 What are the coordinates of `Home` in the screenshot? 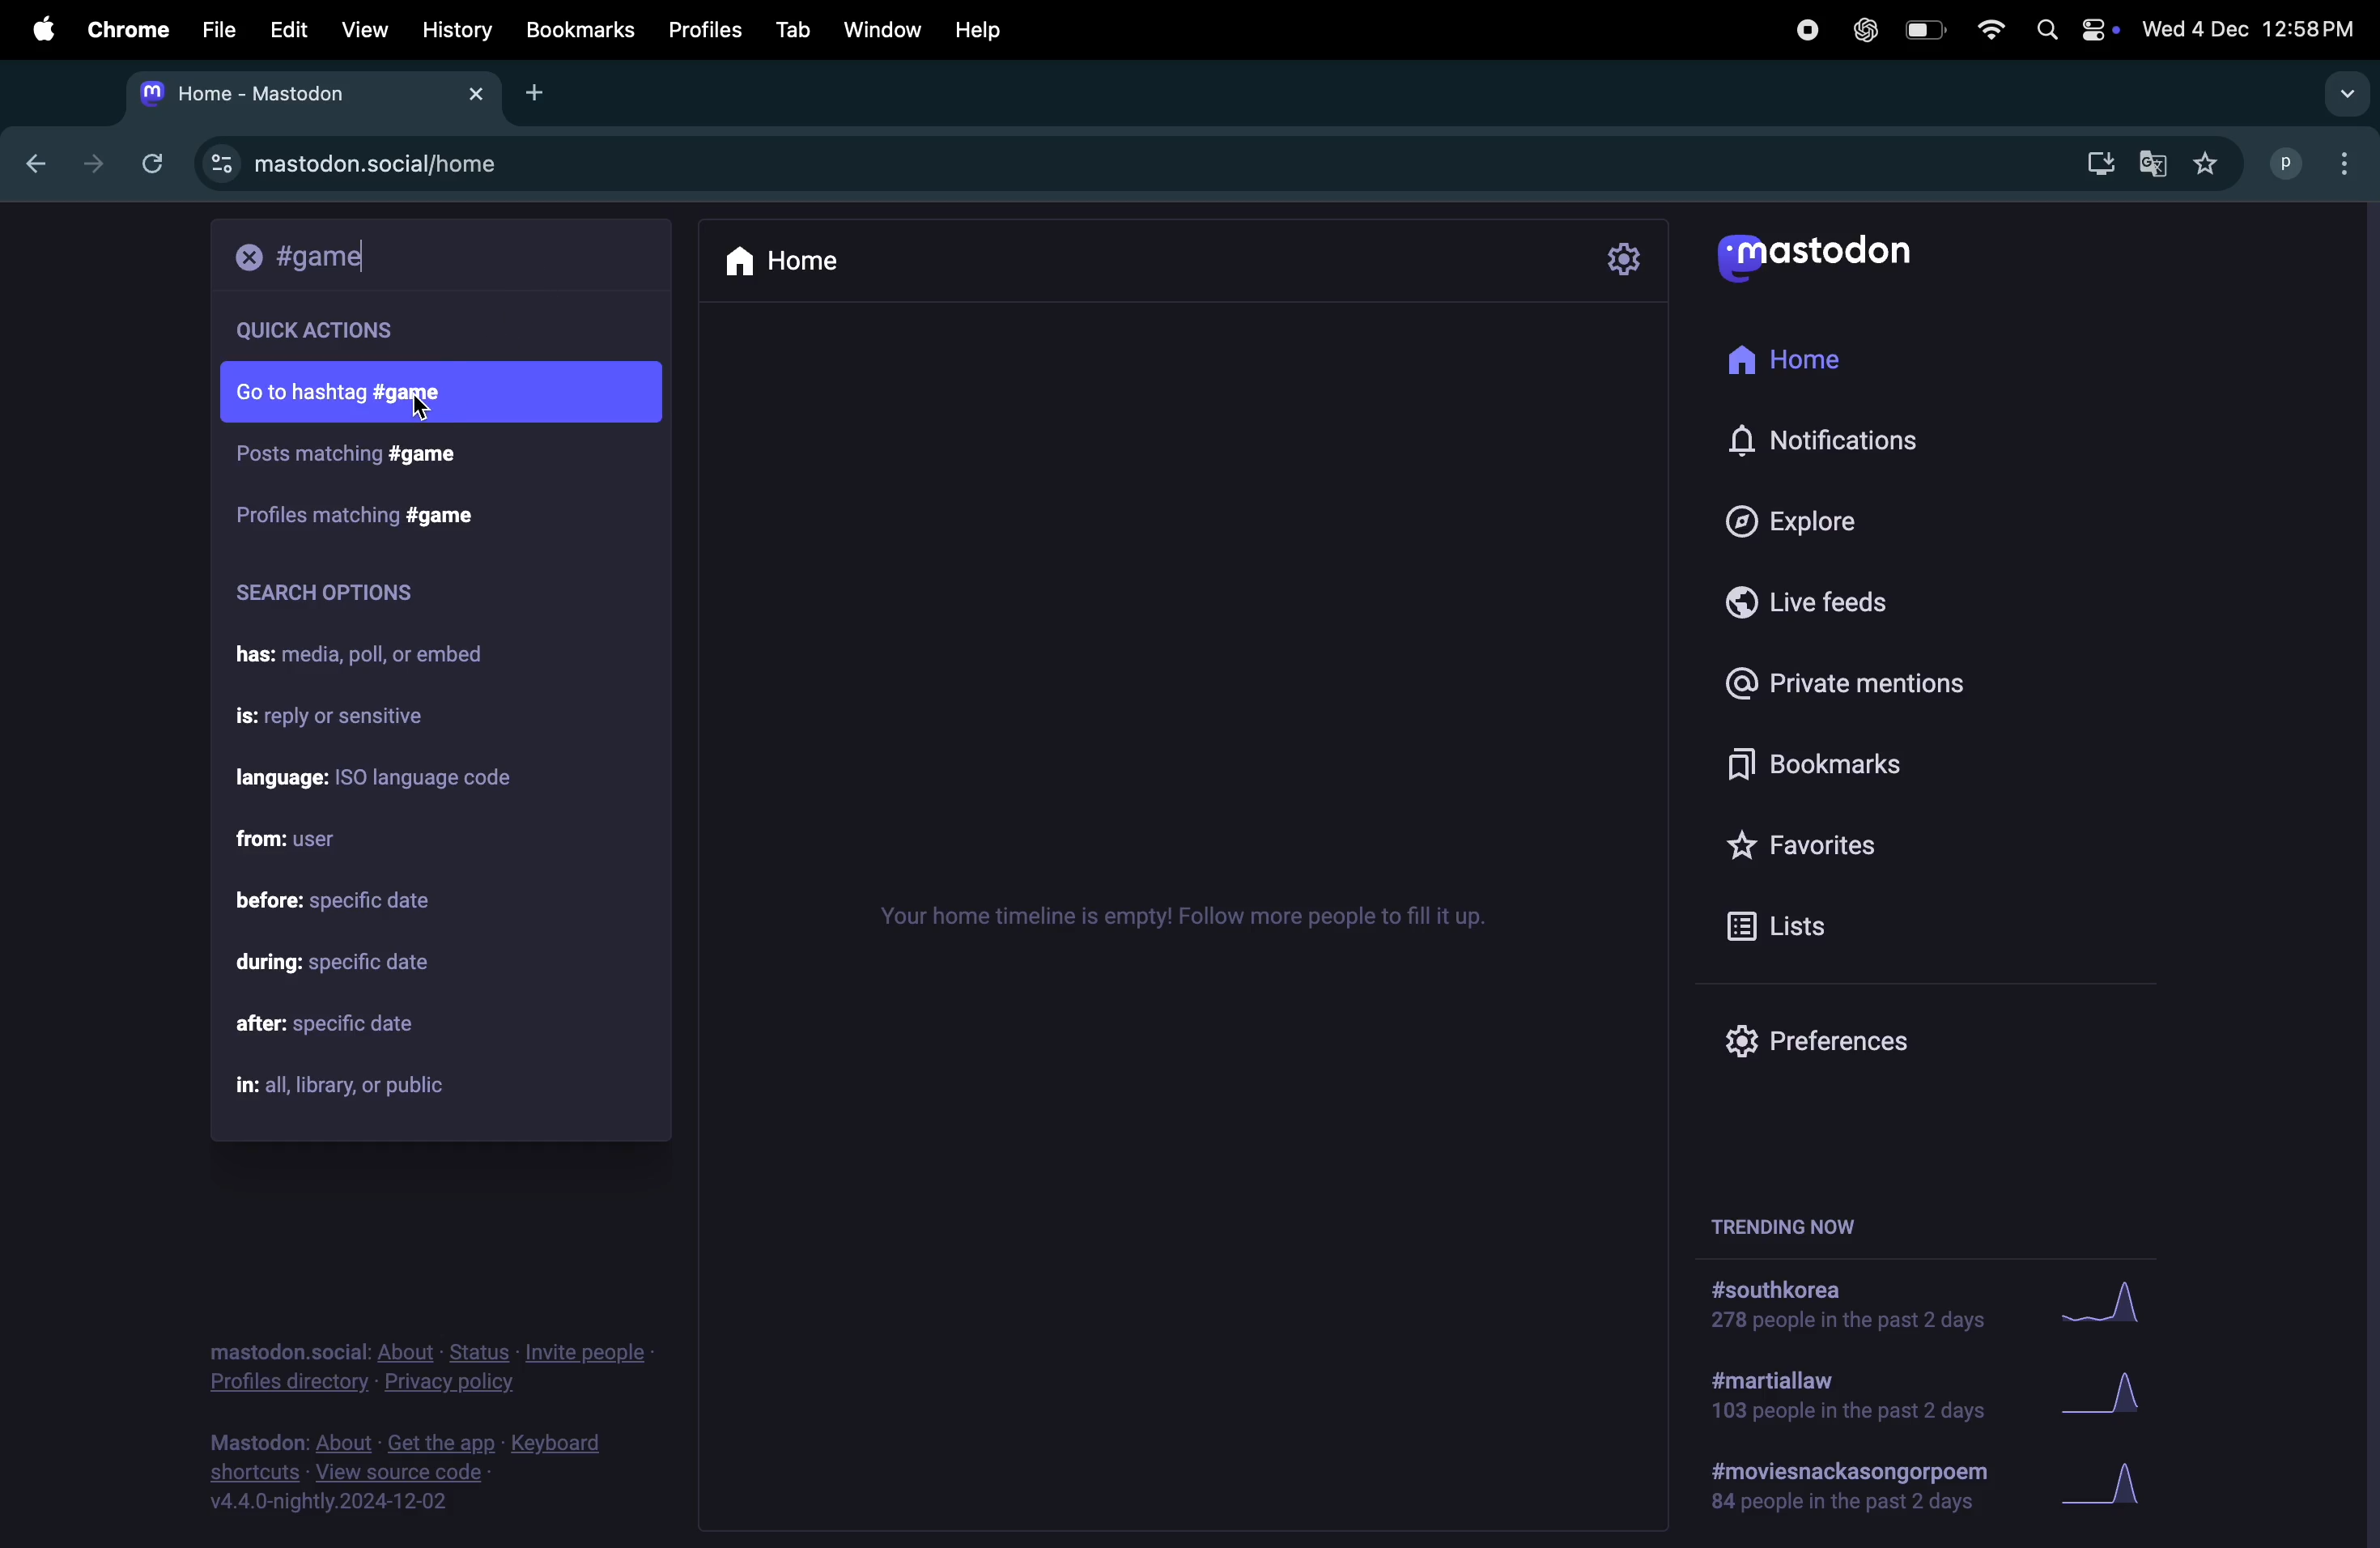 It's located at (1805, 363).